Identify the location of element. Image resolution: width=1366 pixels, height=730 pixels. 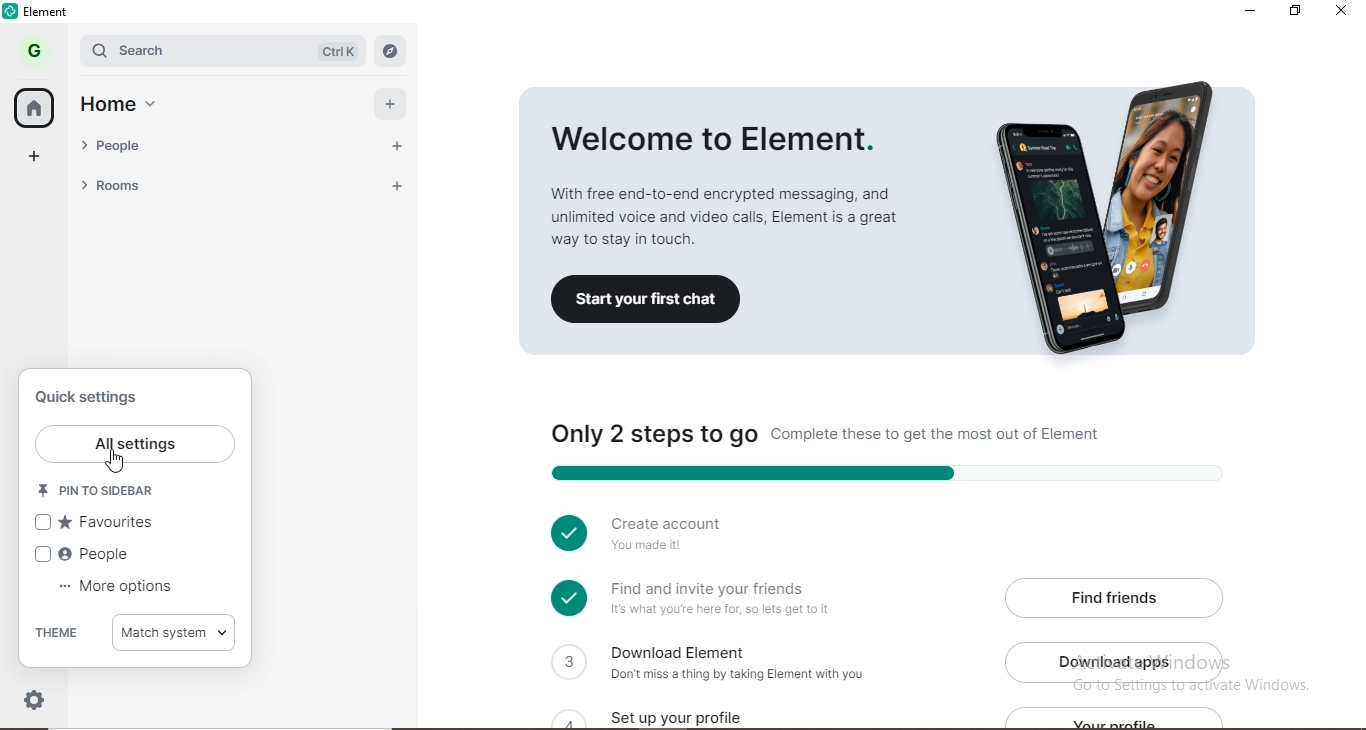
(51, 12).